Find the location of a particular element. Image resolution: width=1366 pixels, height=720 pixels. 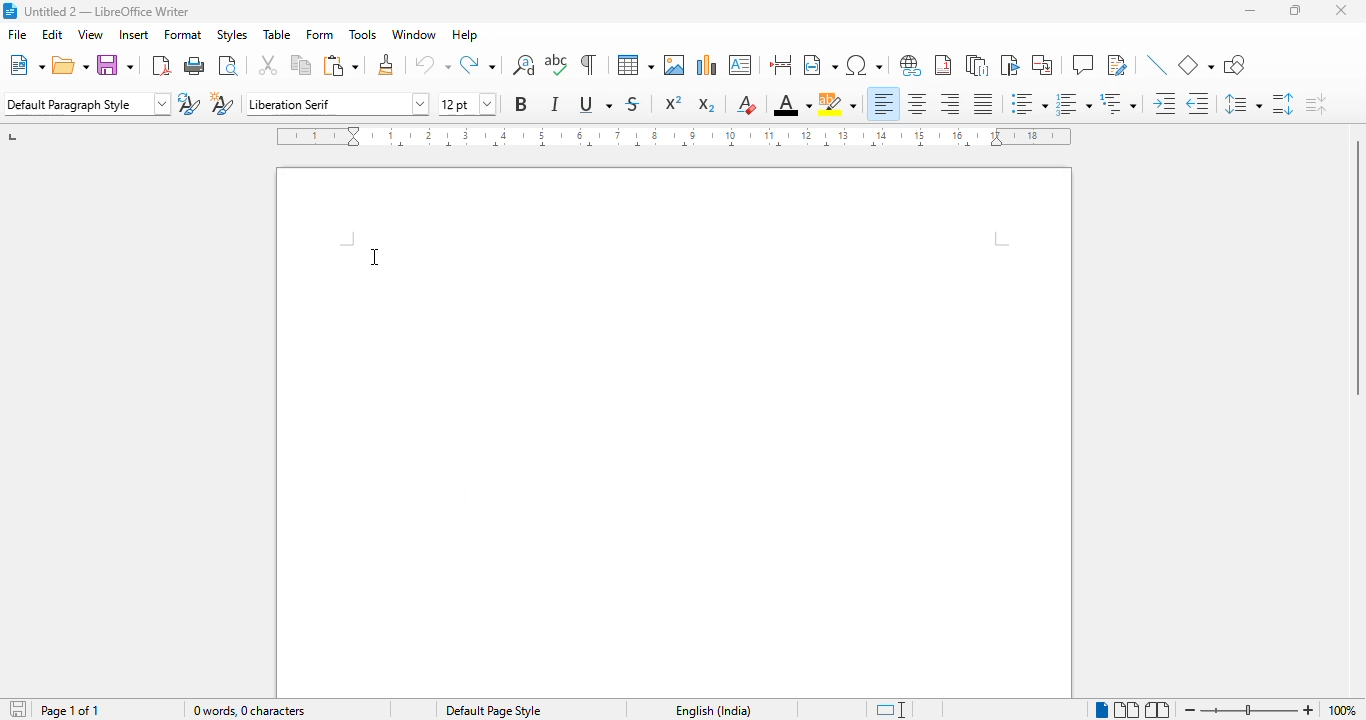

toggle print preview is located at coordinates (230, 66).